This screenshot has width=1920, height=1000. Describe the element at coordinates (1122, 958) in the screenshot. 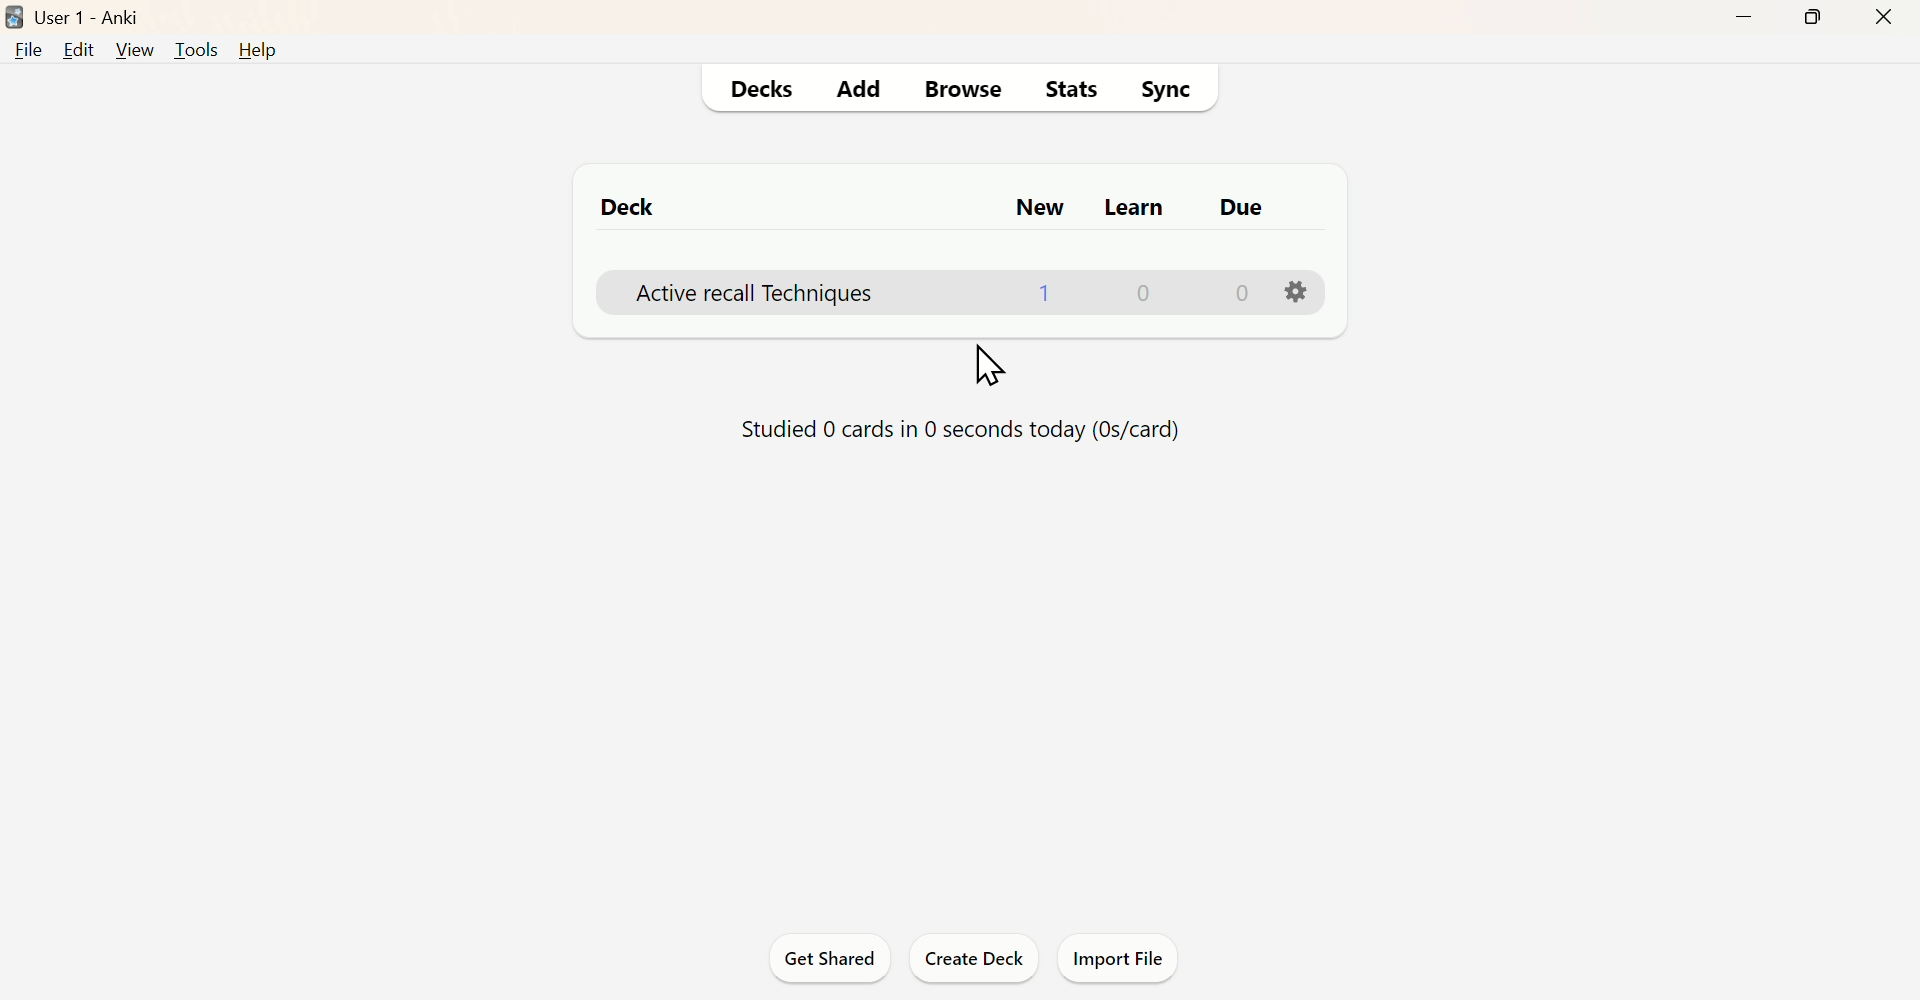

I see `Import File` at that location.